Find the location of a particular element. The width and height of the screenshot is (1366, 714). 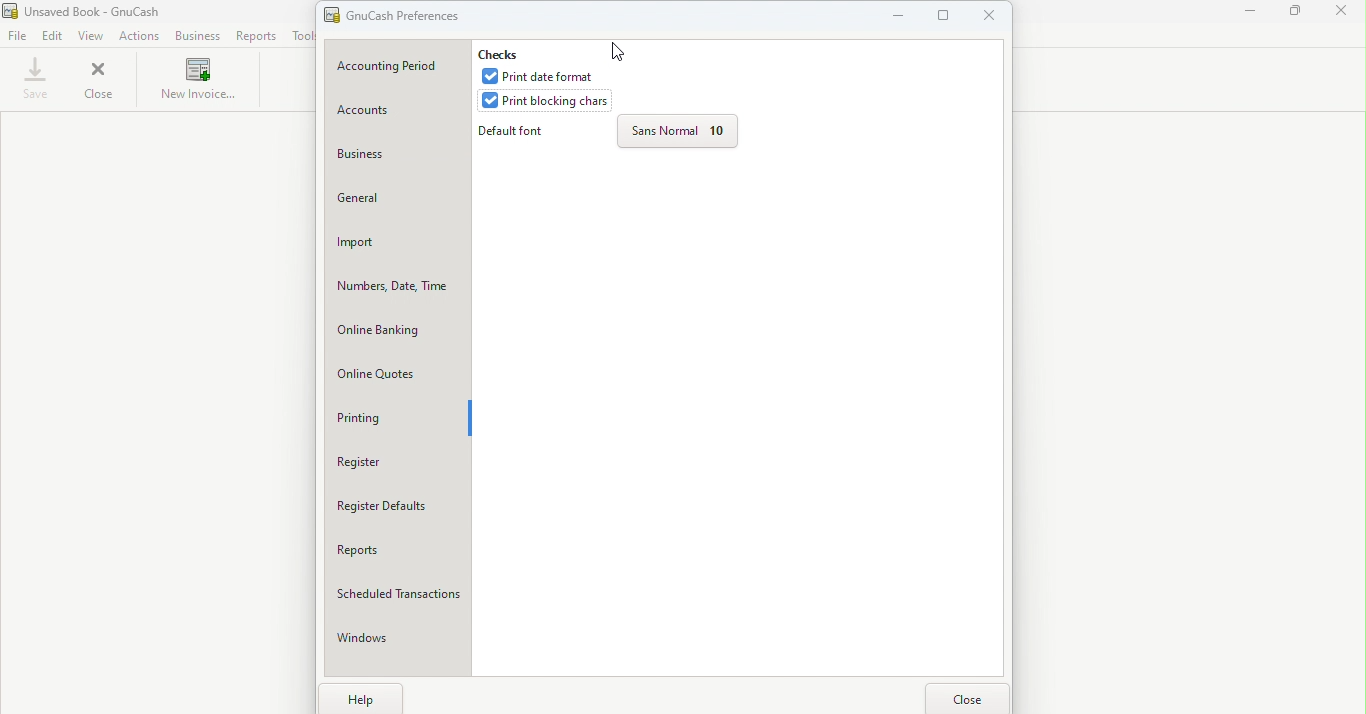

Register defaults is located at coordinates (397, 507).